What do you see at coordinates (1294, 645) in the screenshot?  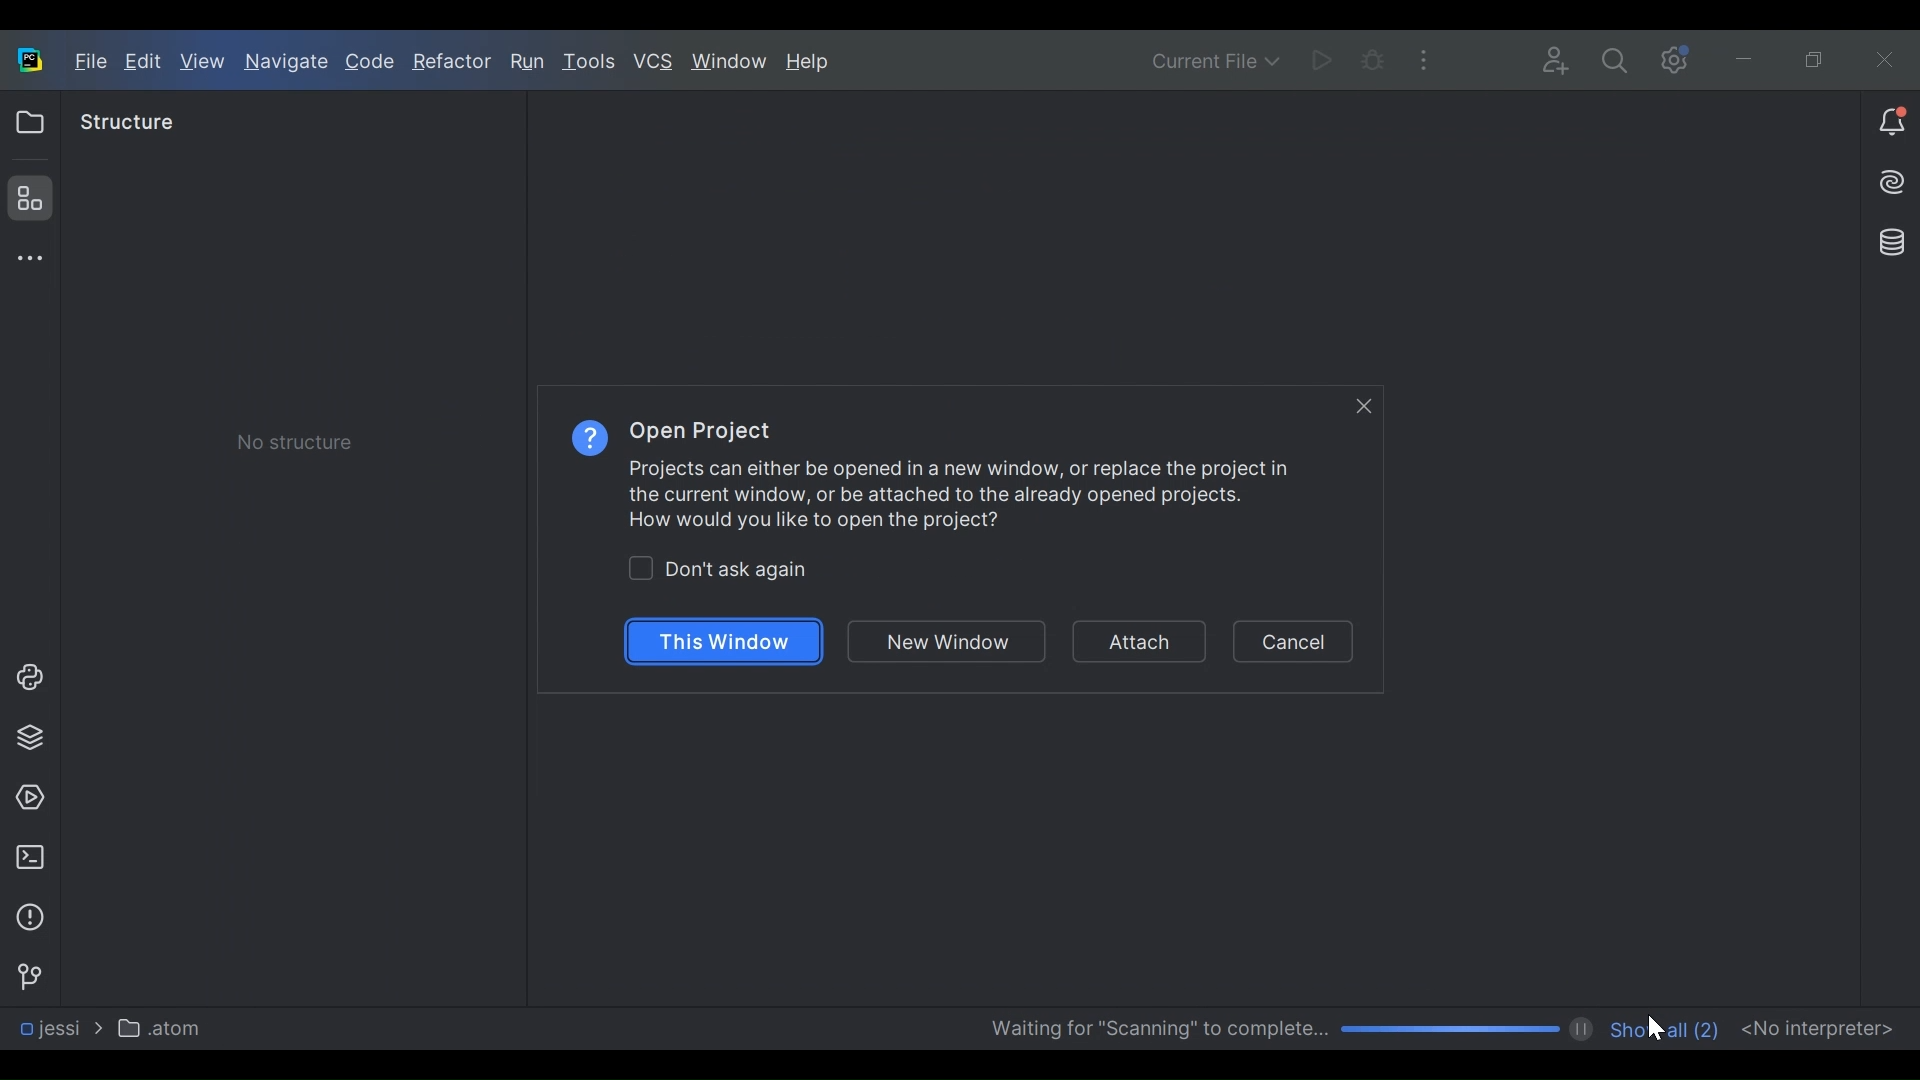 I see `Cancel ` at bounding box center [1294, 645].